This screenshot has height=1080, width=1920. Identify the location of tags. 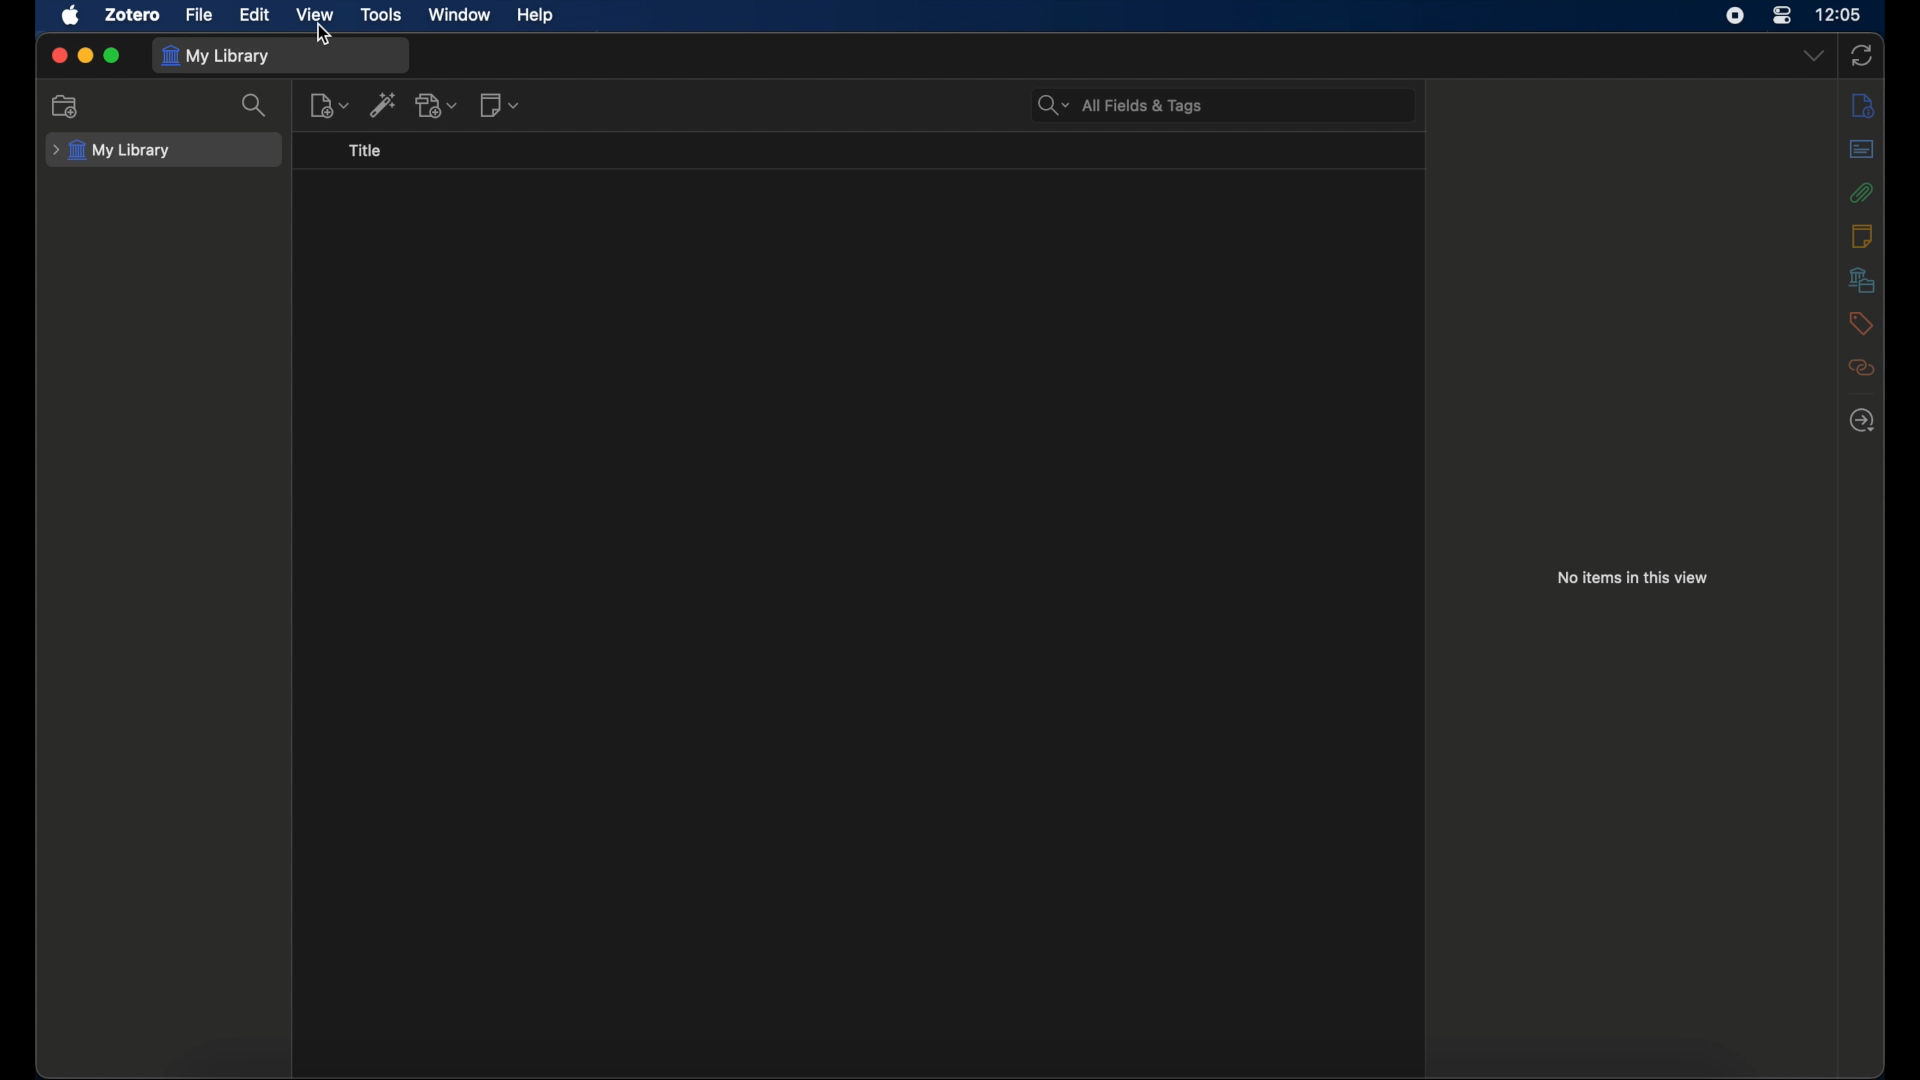
(1861, 322).